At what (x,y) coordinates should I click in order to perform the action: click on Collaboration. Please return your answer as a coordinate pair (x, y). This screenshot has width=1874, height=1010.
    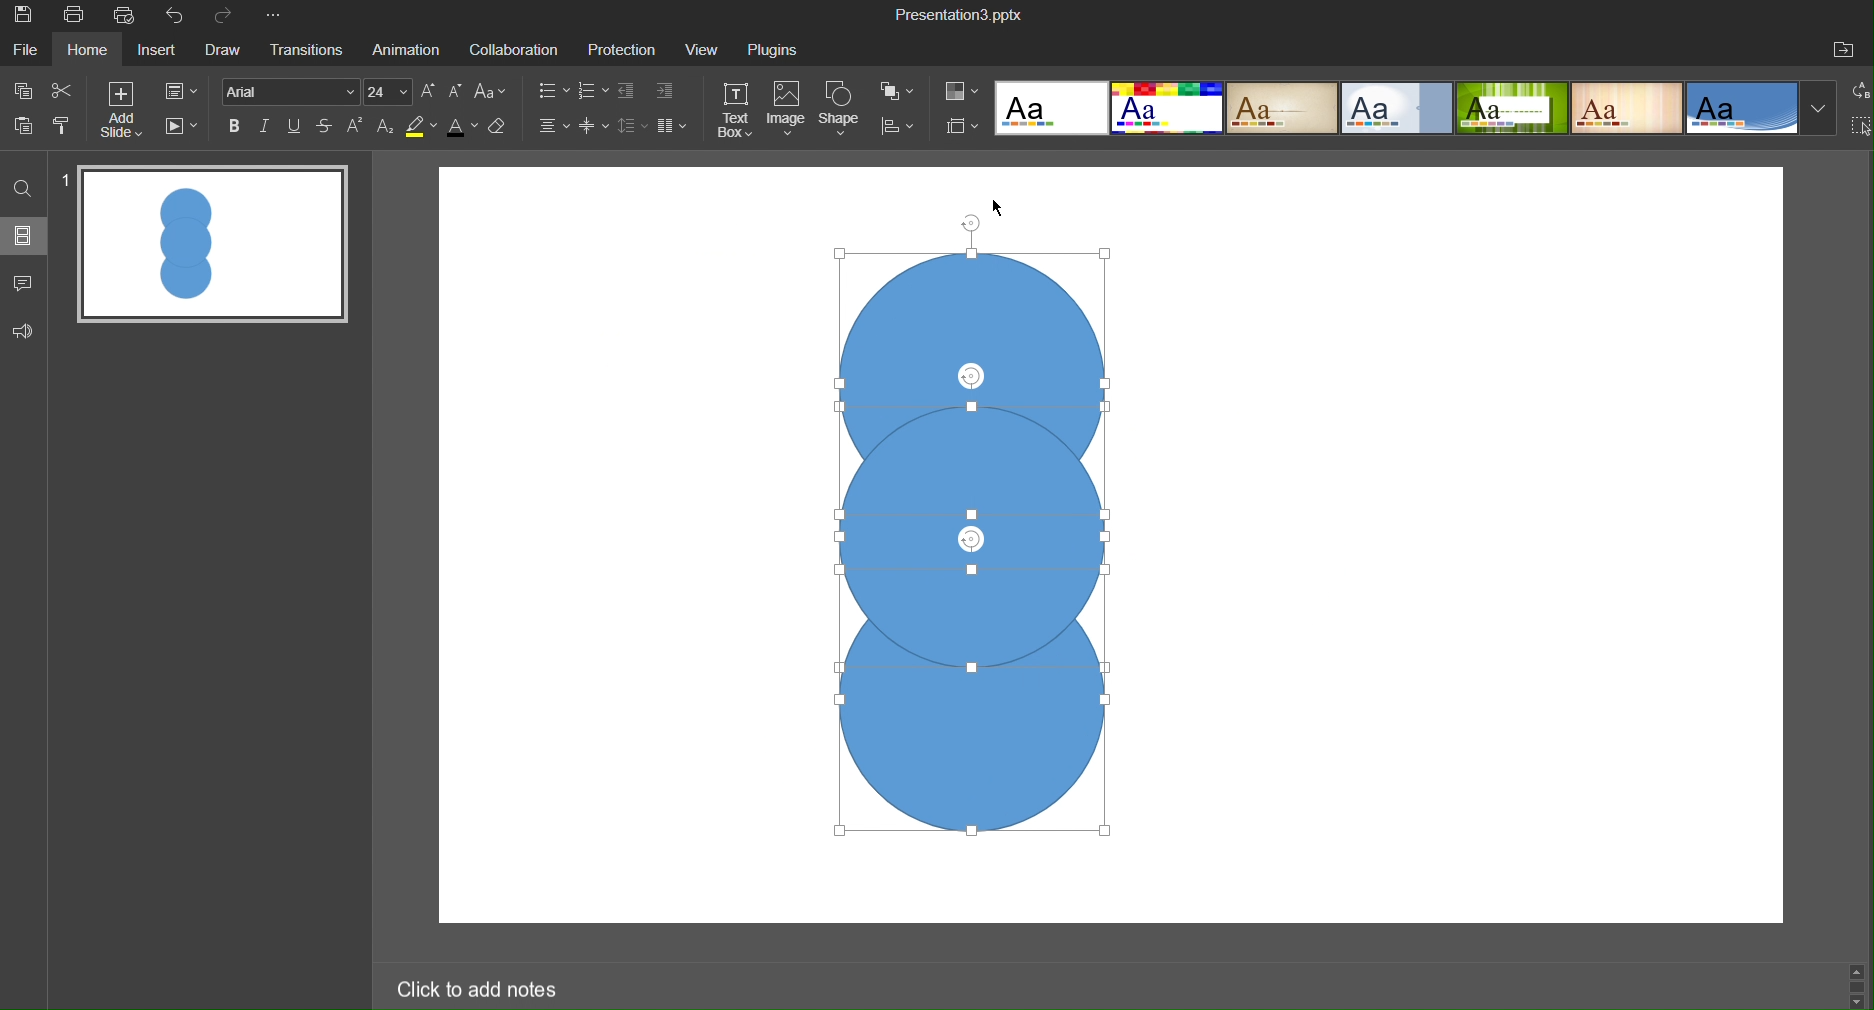
    Looking at the image, I should click on (517, 50).